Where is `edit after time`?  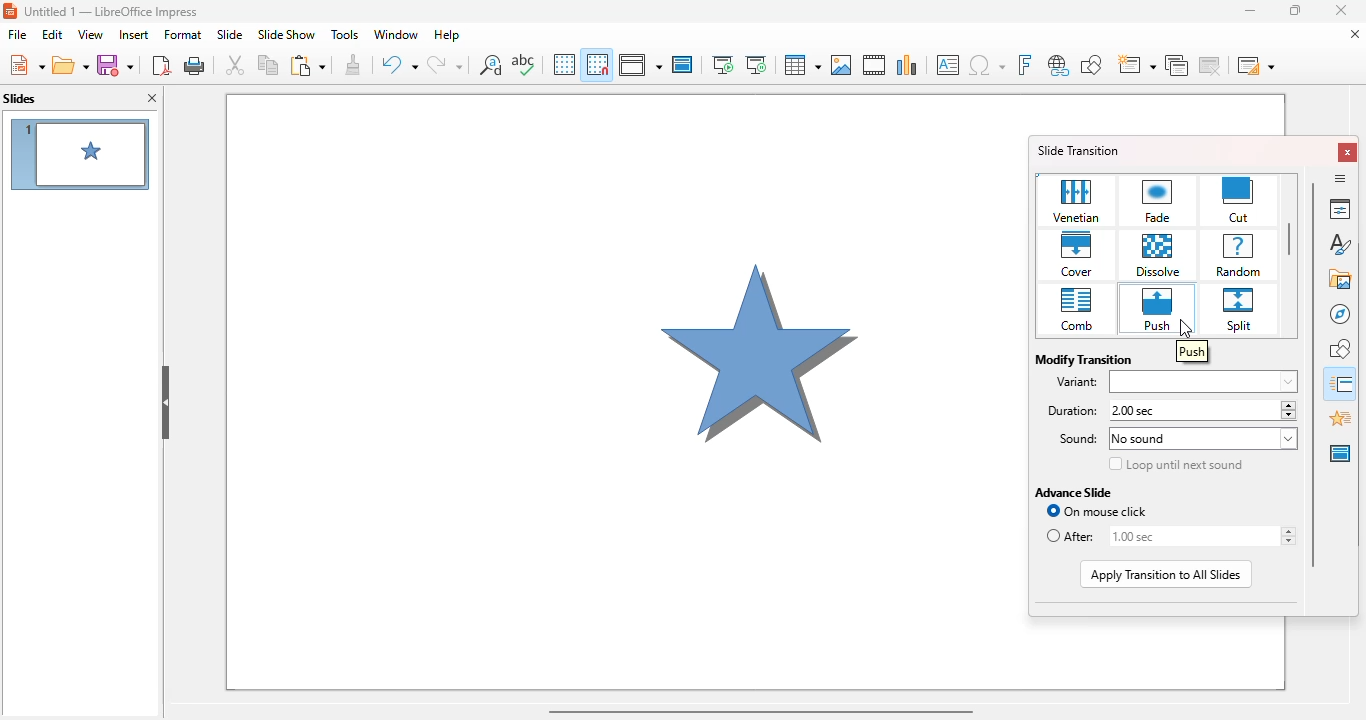 edit after time is located at coordinates (1188, 536).